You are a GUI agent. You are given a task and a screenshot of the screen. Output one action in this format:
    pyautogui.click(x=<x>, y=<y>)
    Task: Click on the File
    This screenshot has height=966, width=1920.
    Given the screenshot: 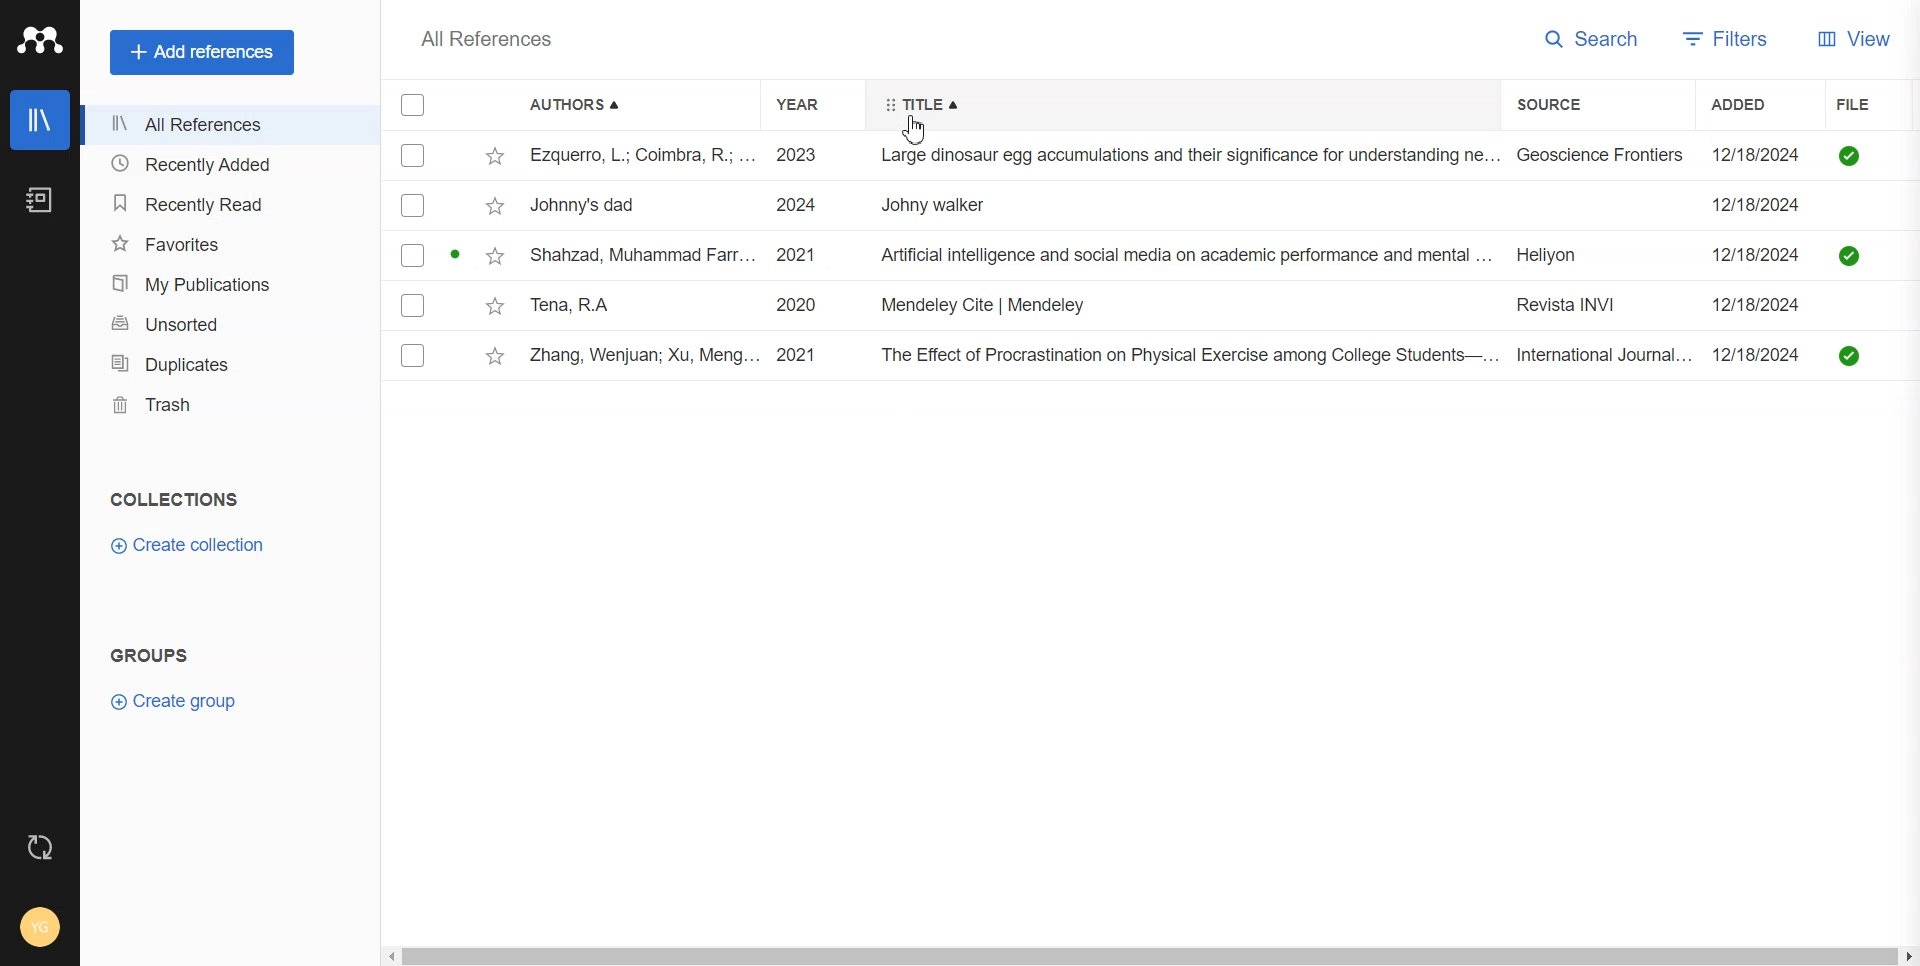 What is the action you would take?
    pyautogui.click(x=1222, y=206)
    